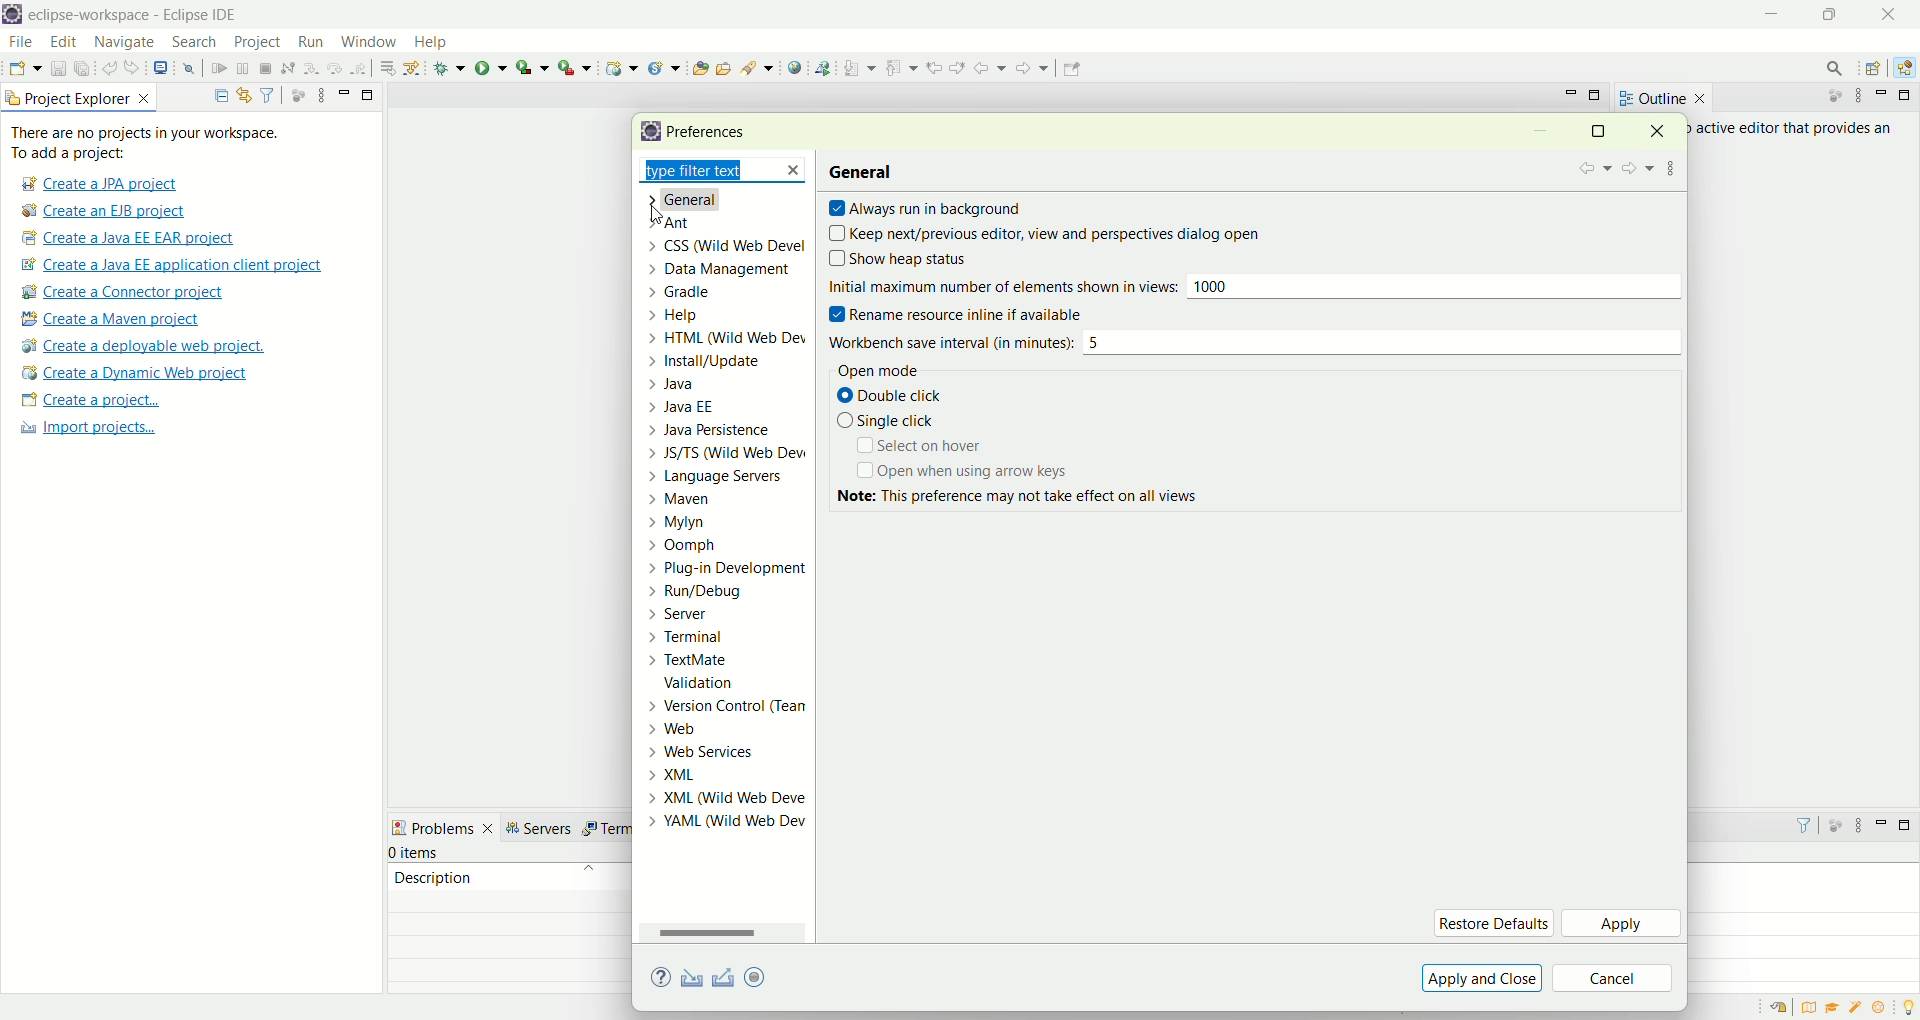 The width and height of the screenshot is (1920, 1020). Describe the element at coordinates (296, 94) in the screenshot. I see `focus on active task` at that location.